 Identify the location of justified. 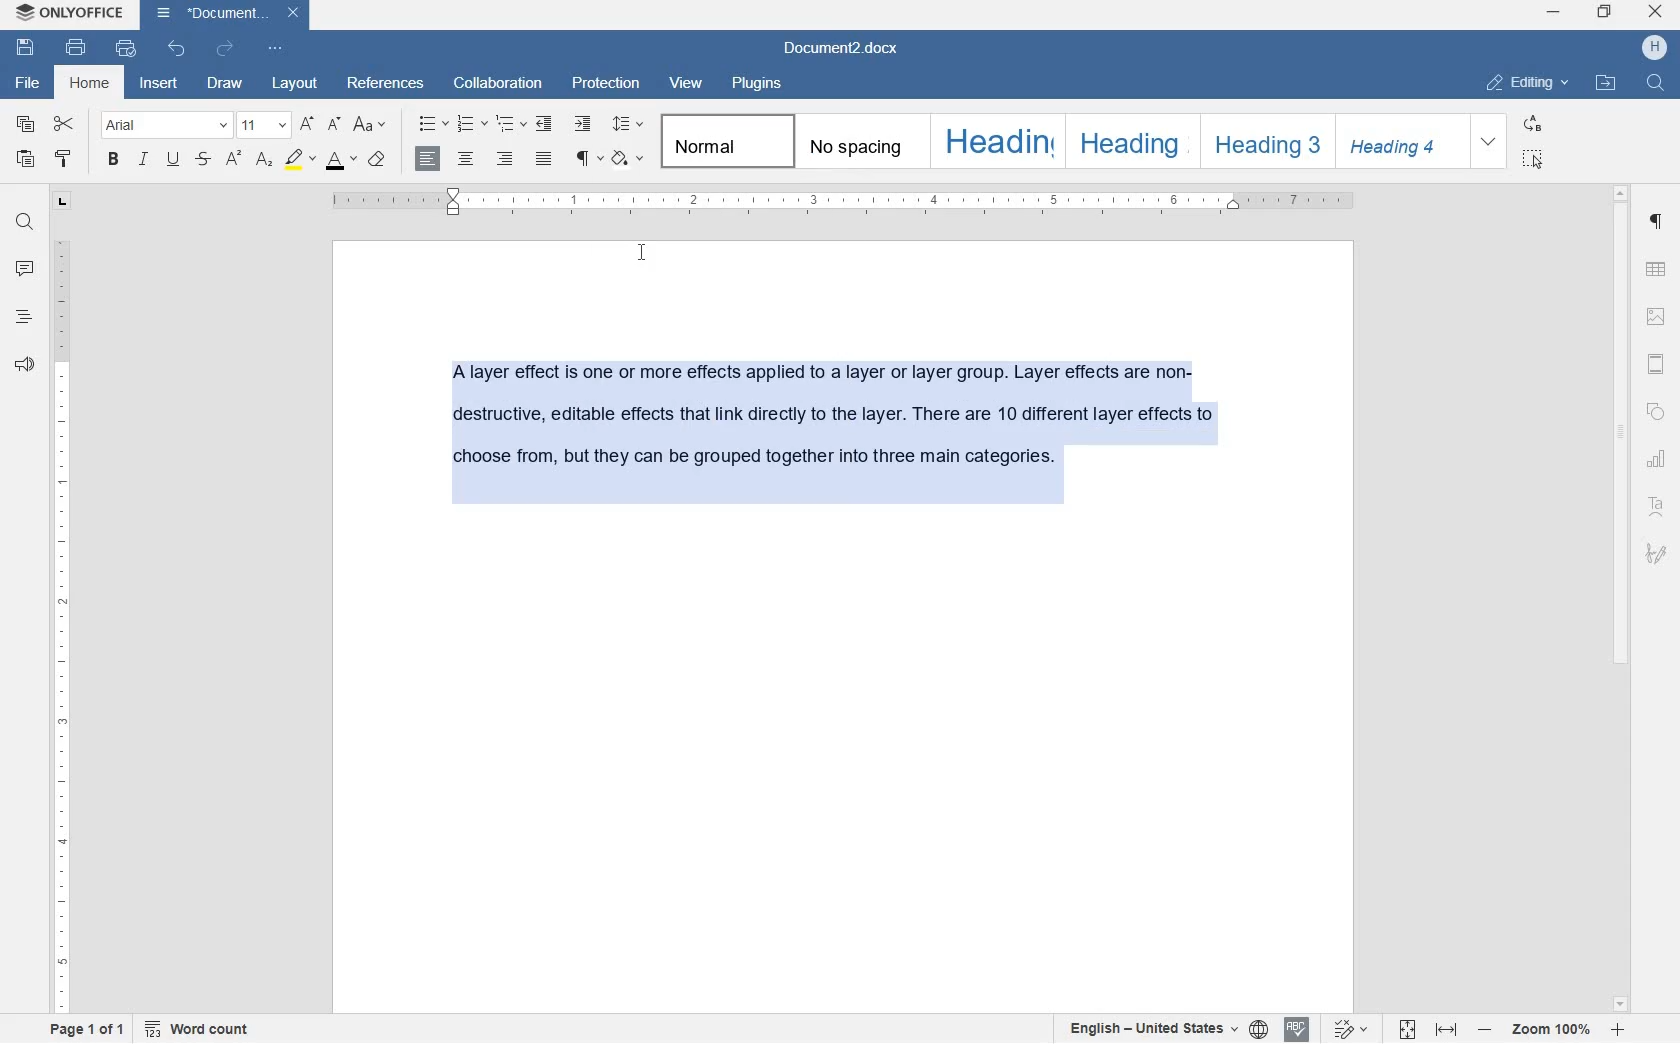
(546, 159).